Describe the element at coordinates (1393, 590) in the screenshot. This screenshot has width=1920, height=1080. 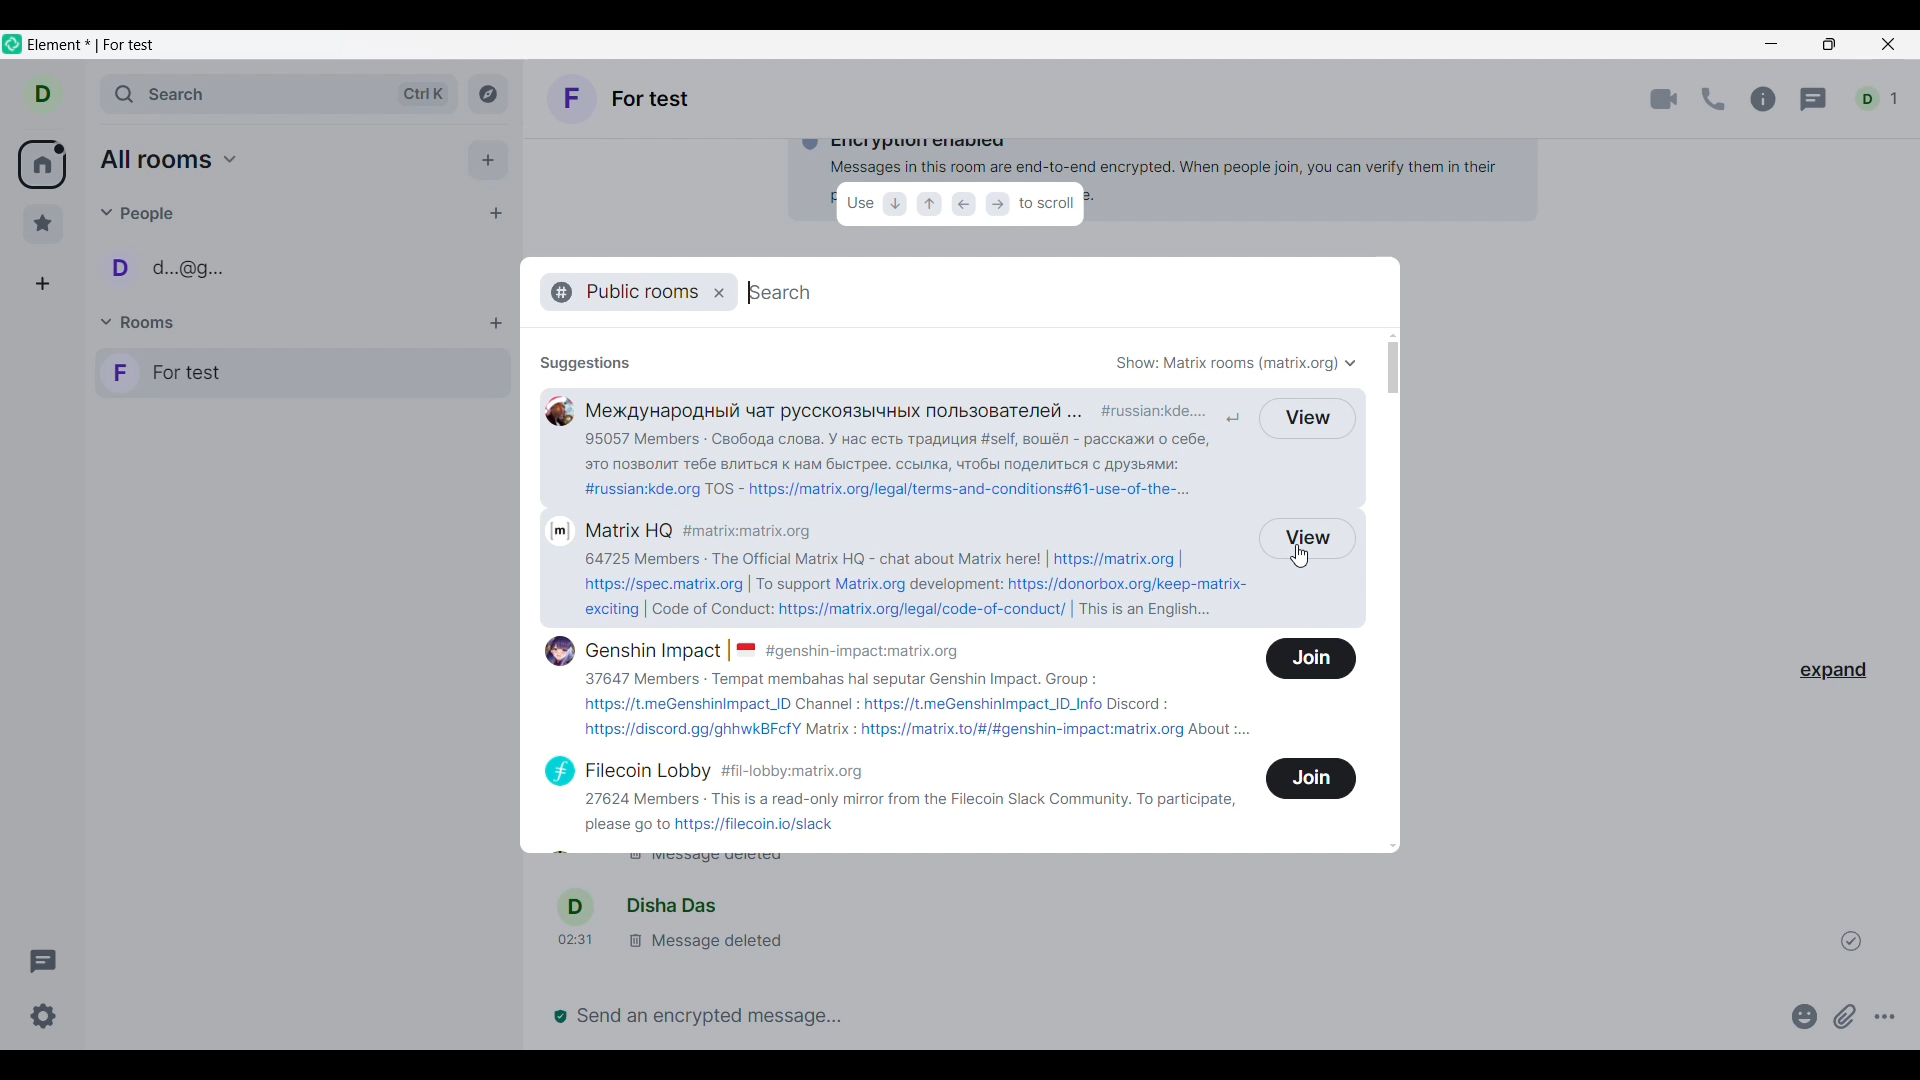
I see `Vertical slide bar` at that location.